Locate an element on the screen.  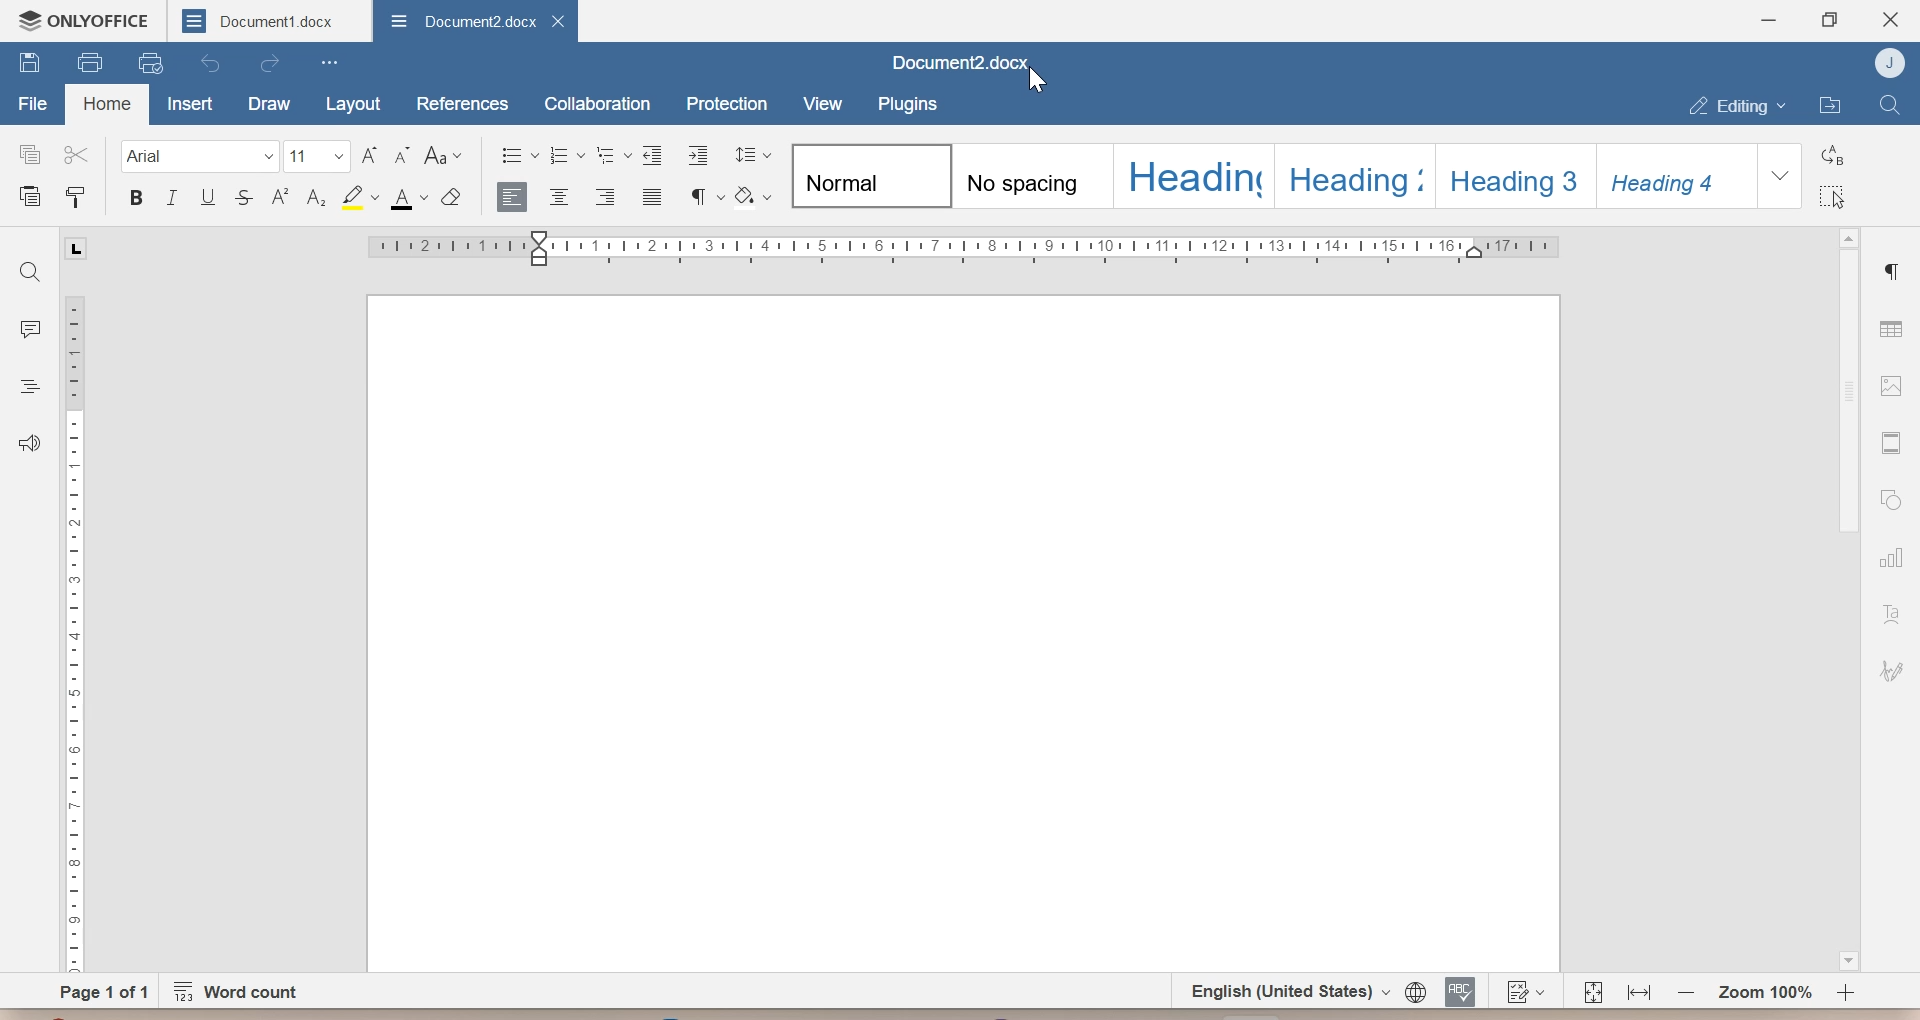
Shapes is located at coordinates (1891, 499).